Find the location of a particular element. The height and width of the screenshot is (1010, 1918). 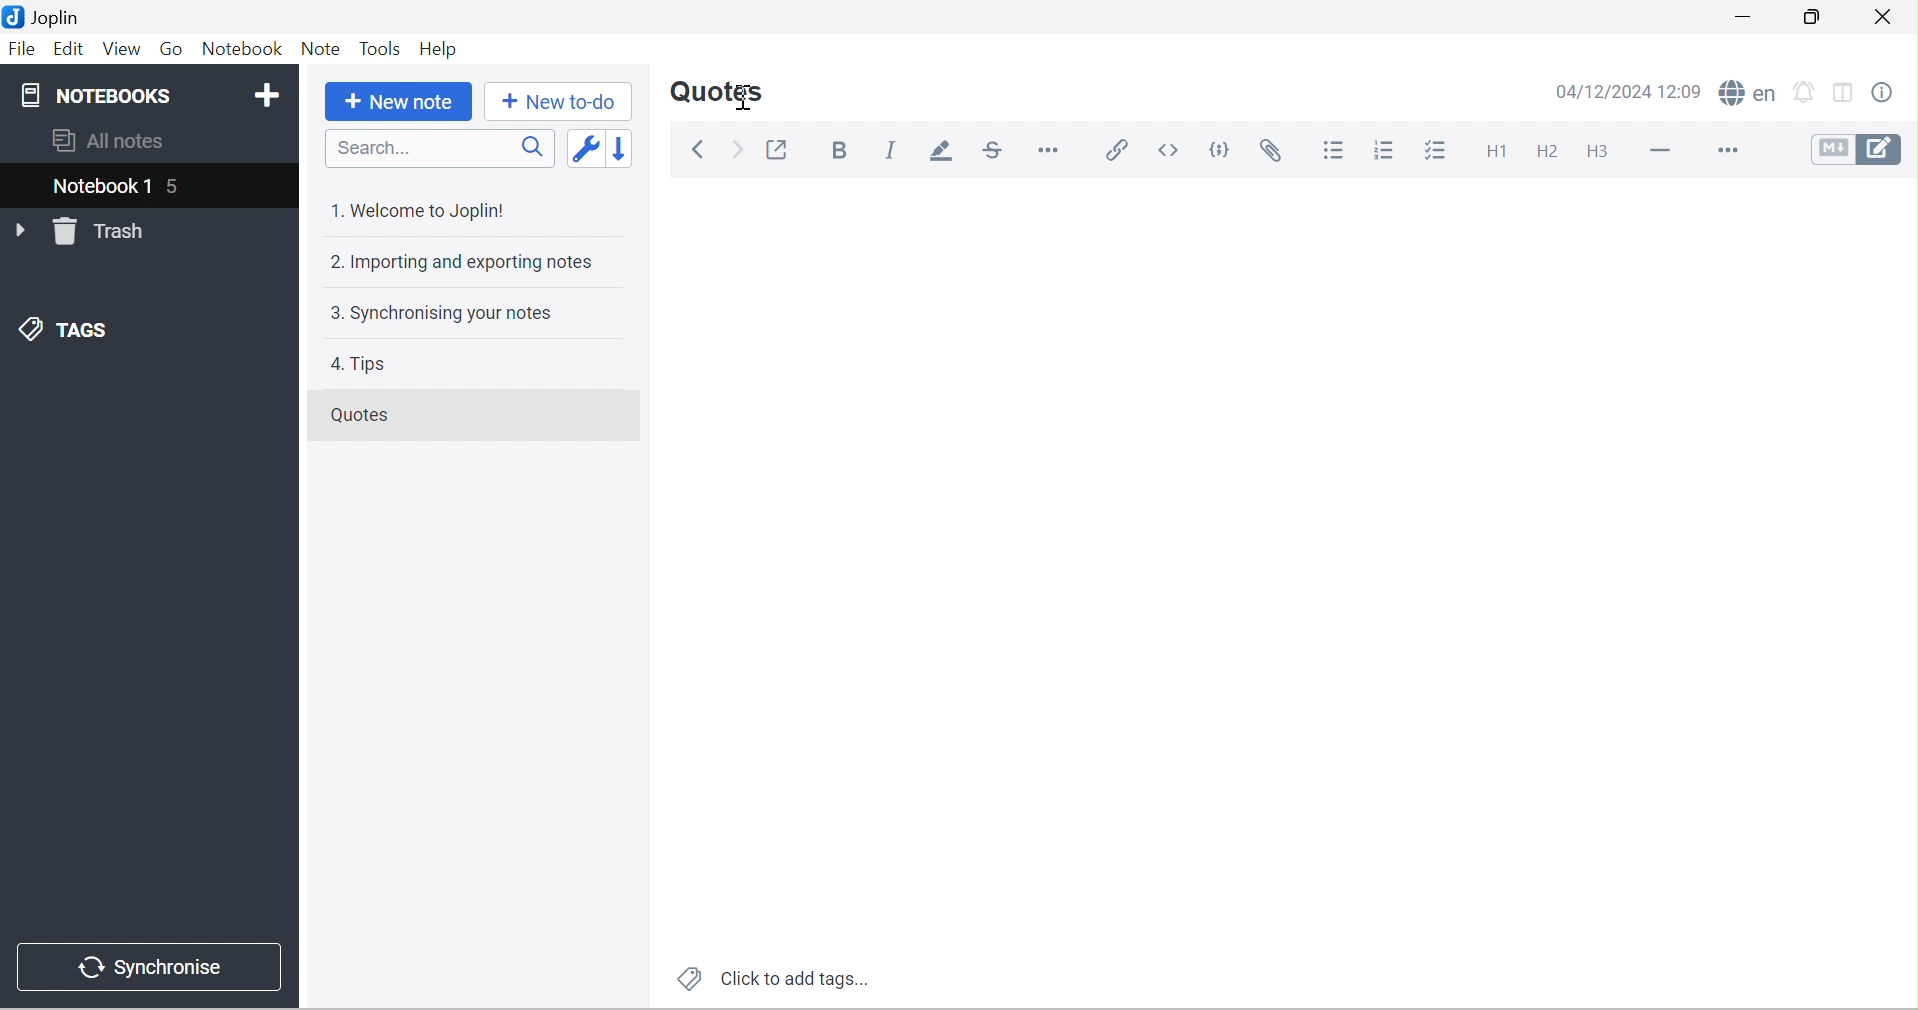

Search is located at coordinates (442, 150).